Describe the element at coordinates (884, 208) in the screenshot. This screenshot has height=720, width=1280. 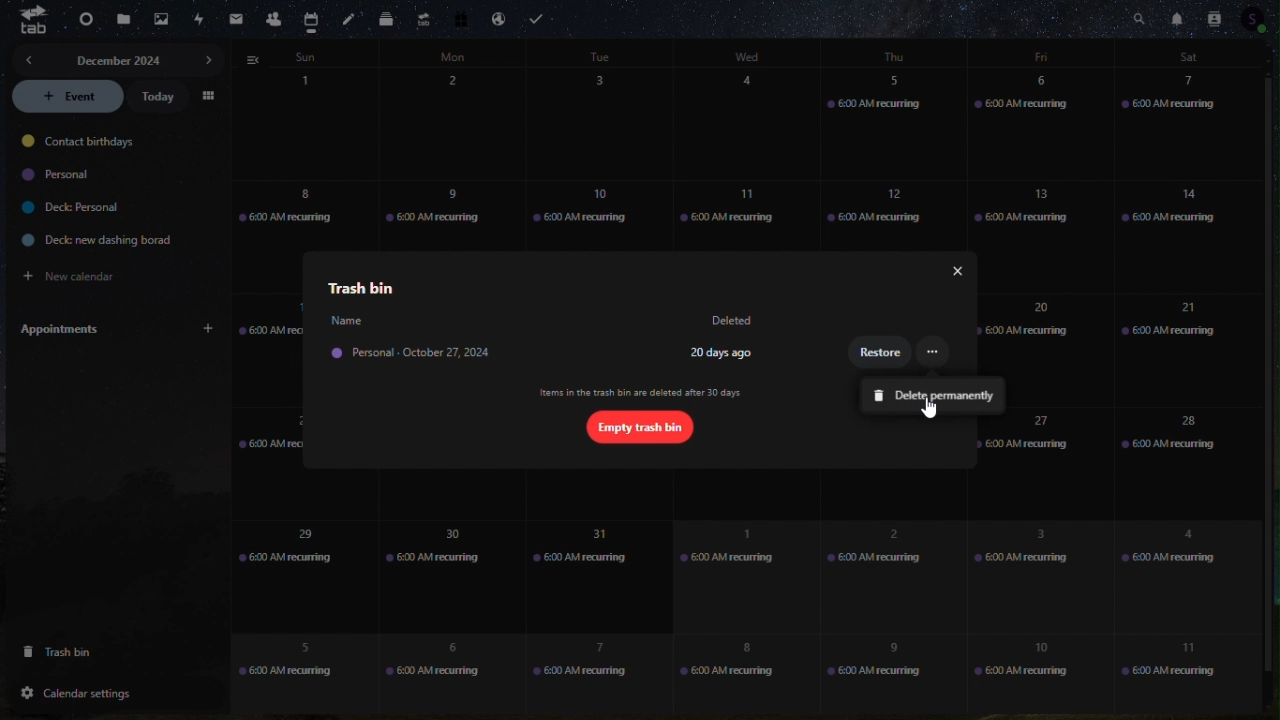
I see `12` at that location.